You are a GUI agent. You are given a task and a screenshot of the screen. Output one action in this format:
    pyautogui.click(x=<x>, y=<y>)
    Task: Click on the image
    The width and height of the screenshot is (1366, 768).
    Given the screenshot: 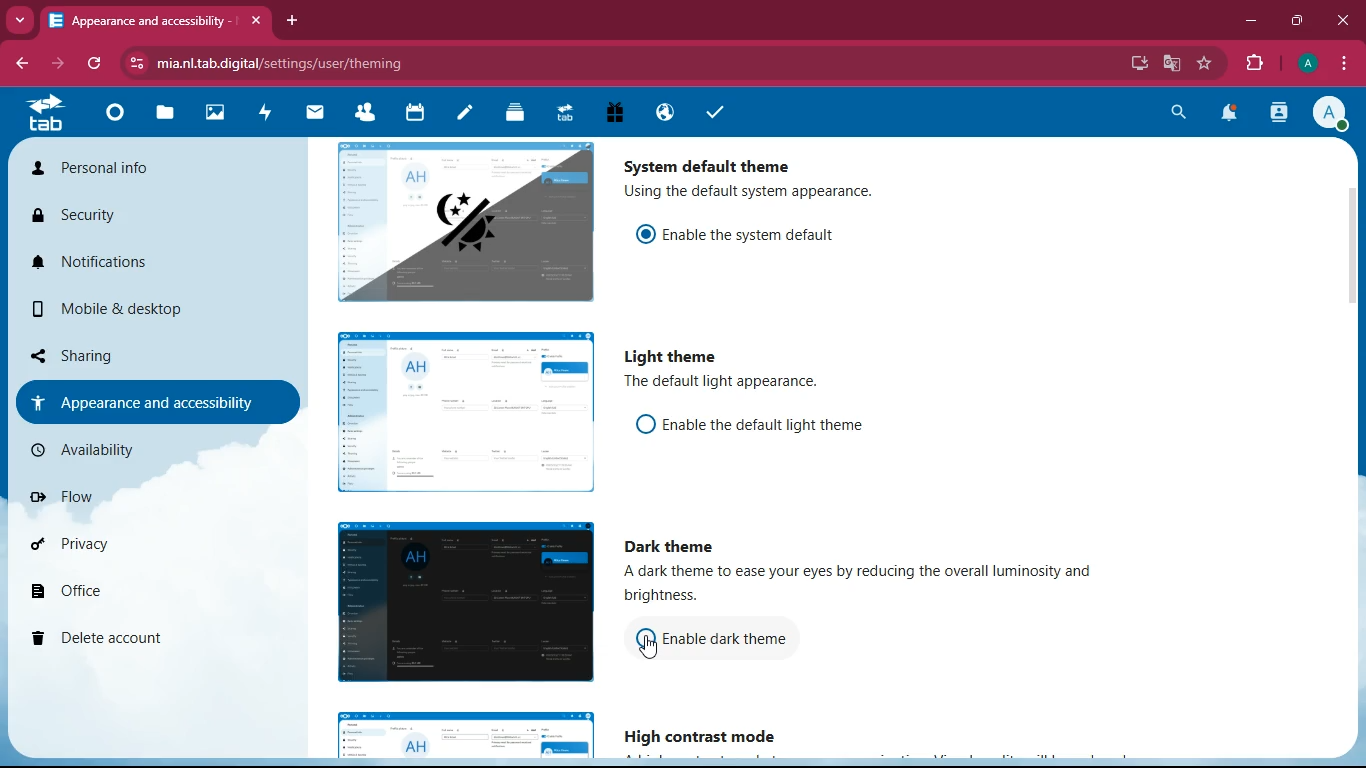 What is the action you would take?
    pyautogui.click(x=217, y=115)
    